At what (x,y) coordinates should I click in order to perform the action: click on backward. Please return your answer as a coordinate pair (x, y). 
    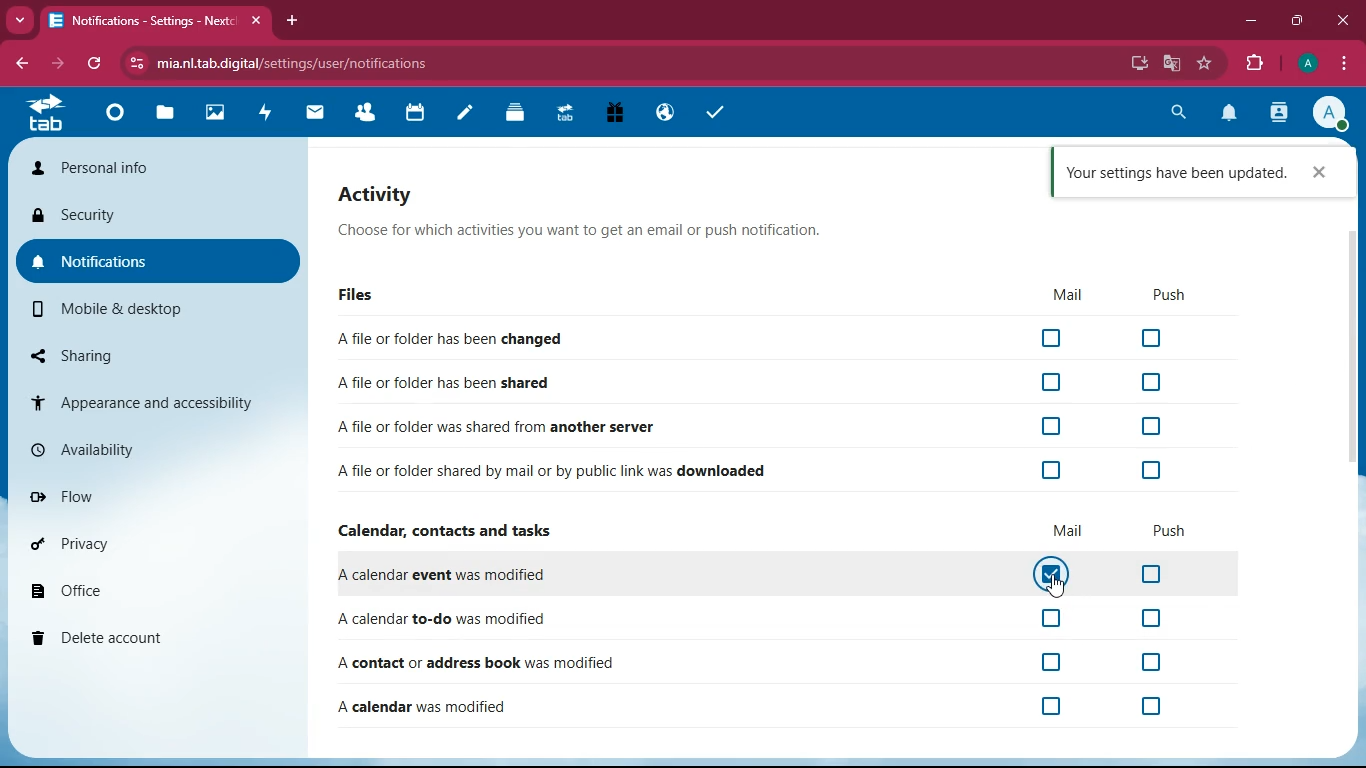
    Looking at the image, I should click on (19, 61).